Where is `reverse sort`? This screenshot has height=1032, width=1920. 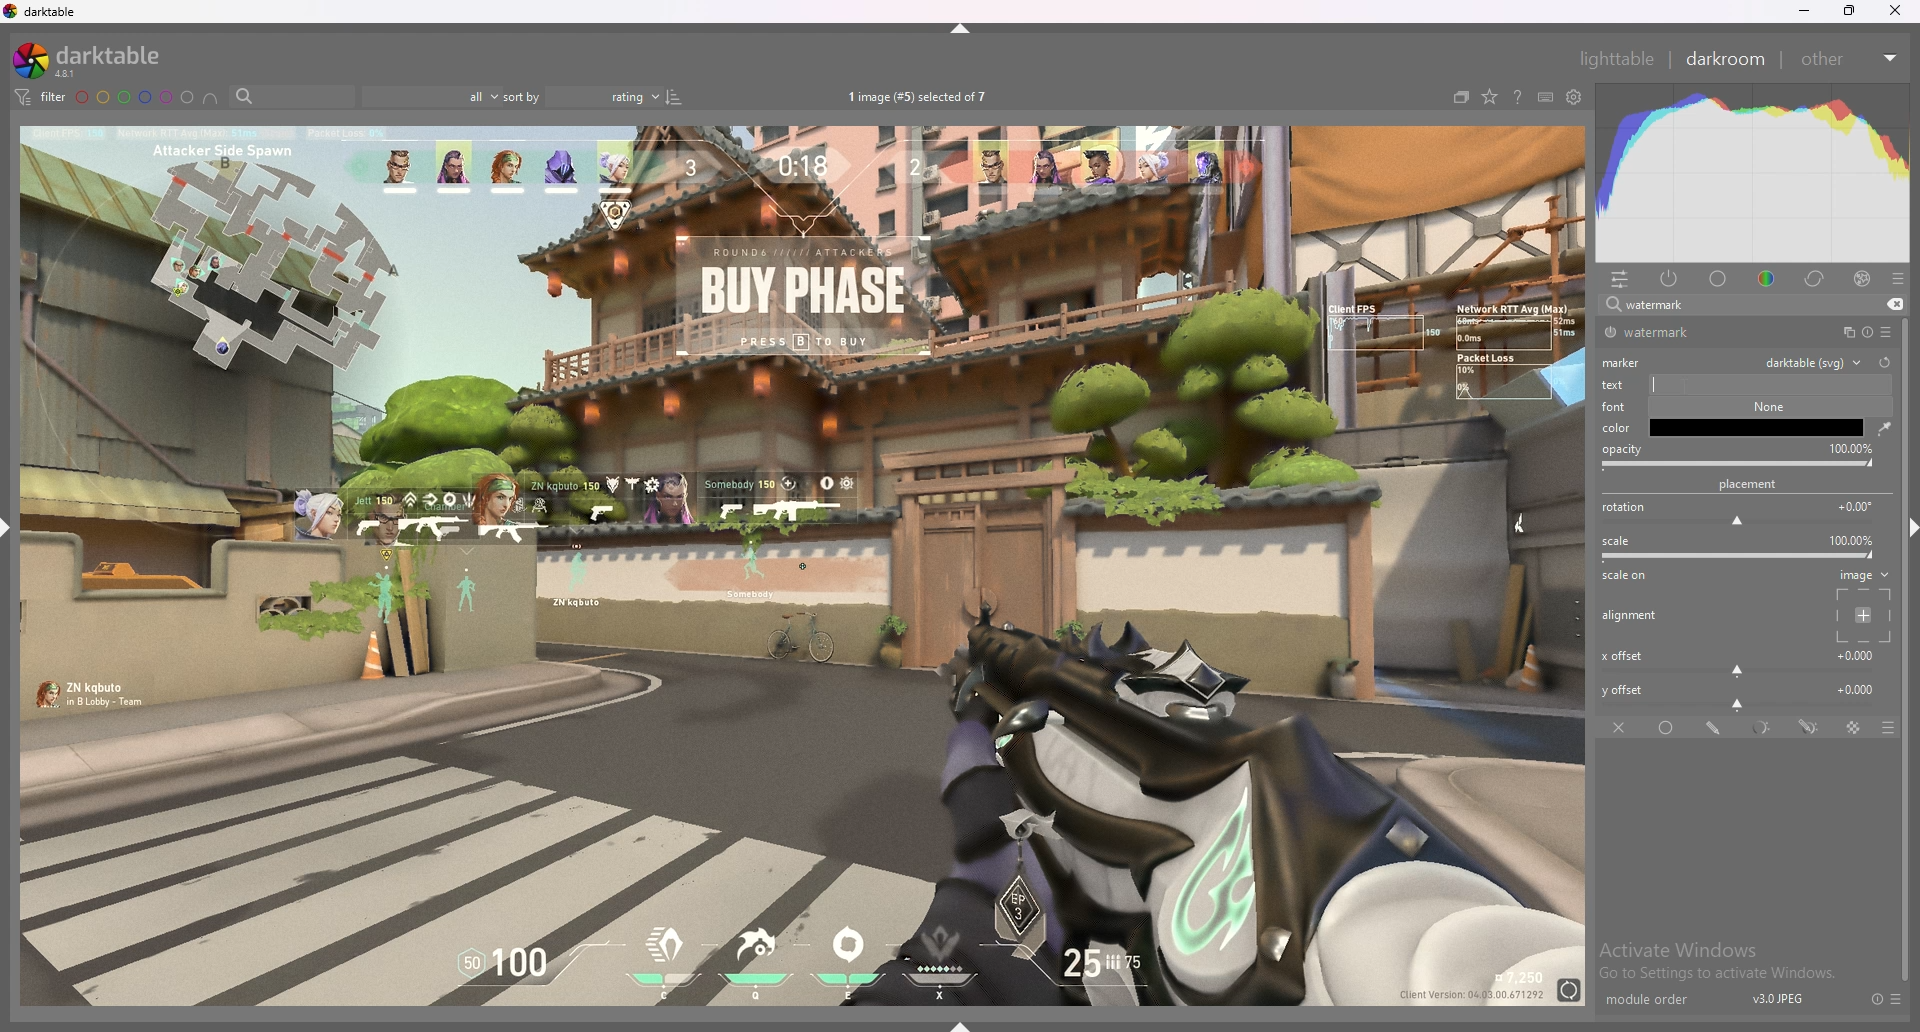
reverse sort is located at coordinates (674, 96).